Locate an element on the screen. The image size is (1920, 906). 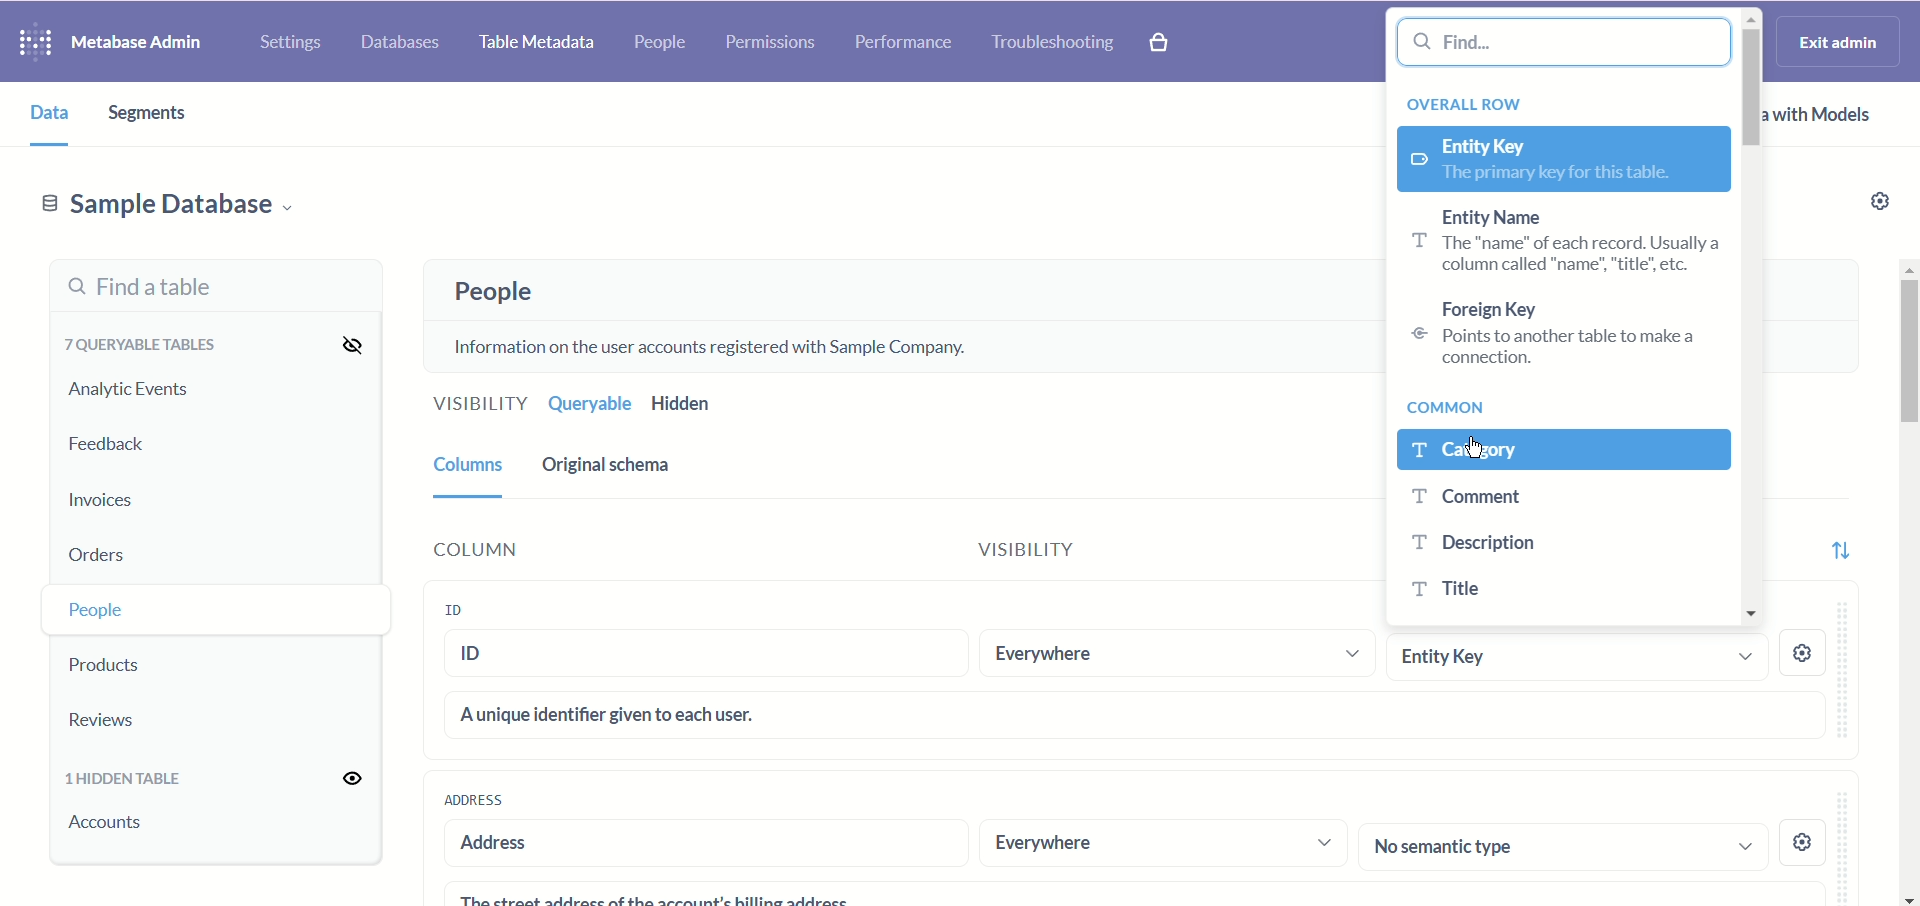
segments is located at coordinates (158, 114).